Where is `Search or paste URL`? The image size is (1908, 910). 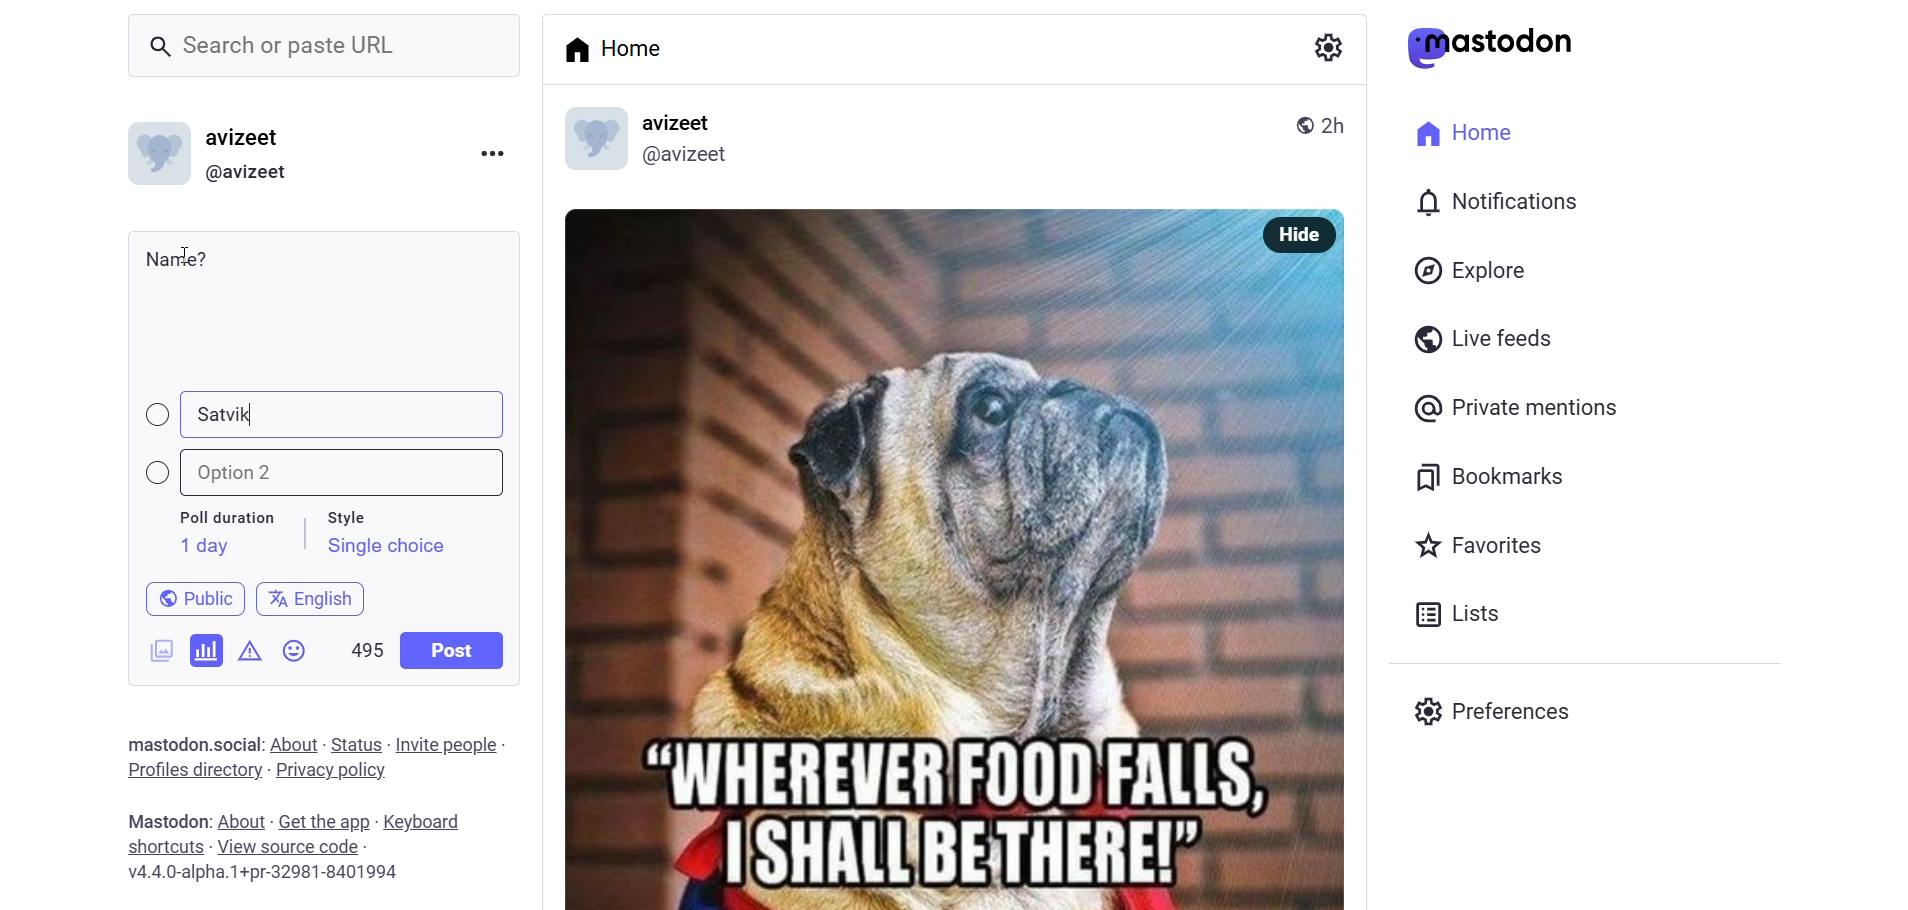
Search or paste URL is located at coordinates (324, 46).